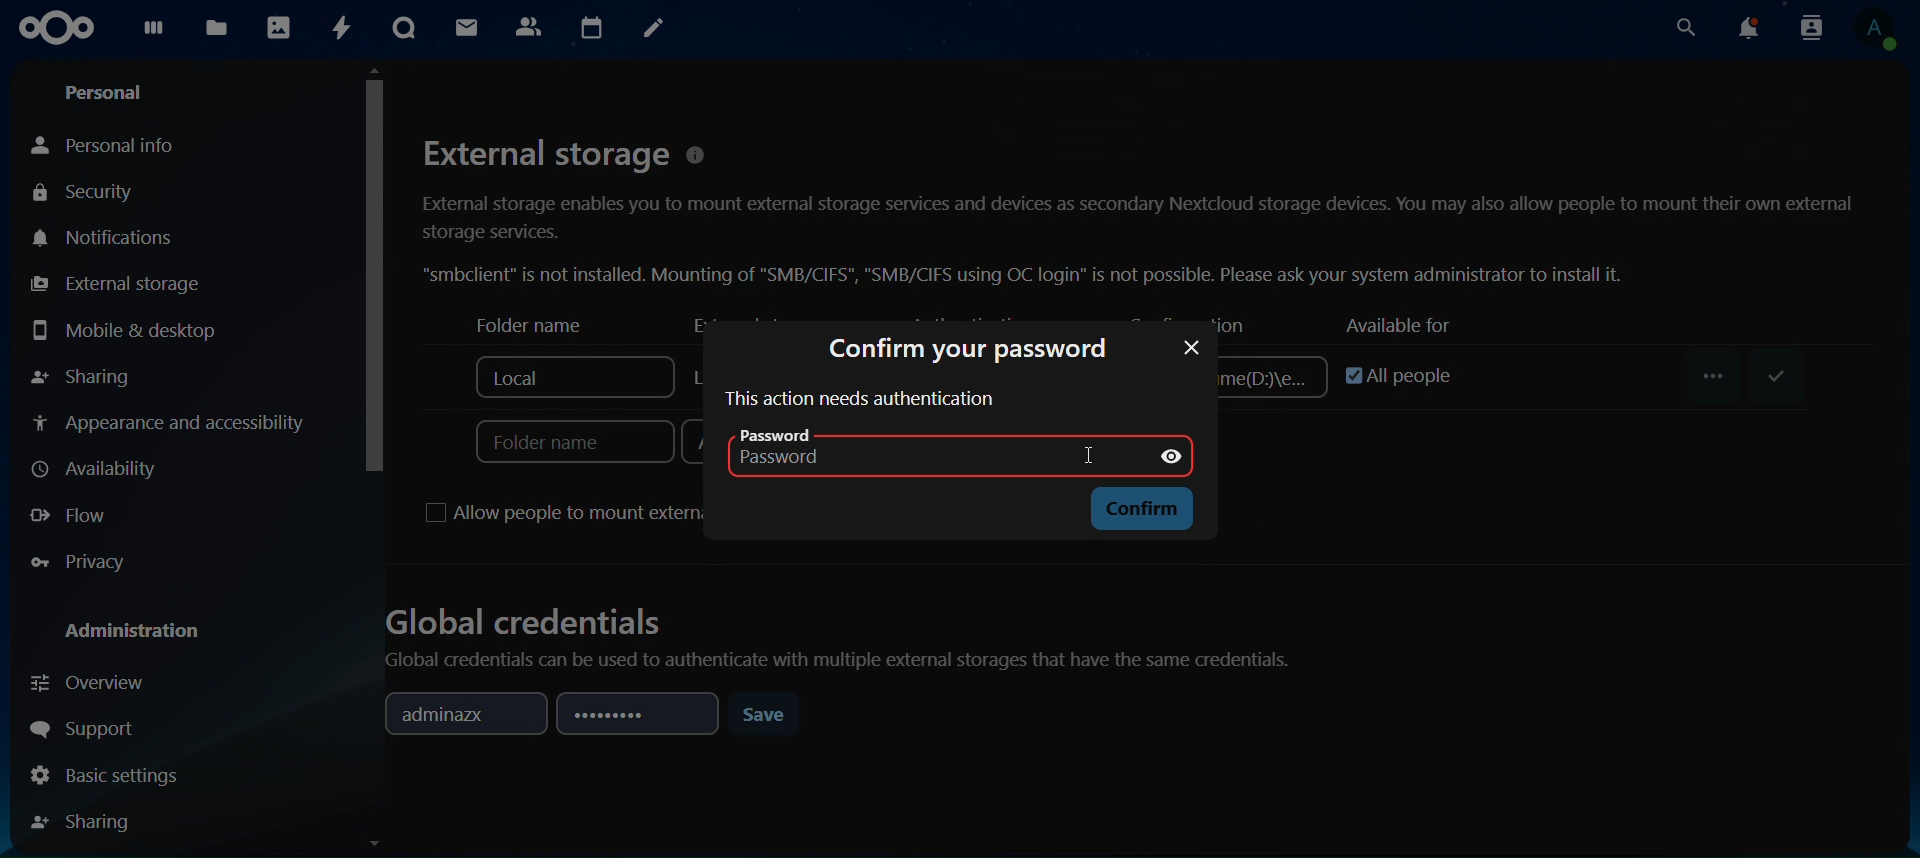 The width and height of the screenshot is (1920, 858). I want to click on privacy, so click(78, 561).